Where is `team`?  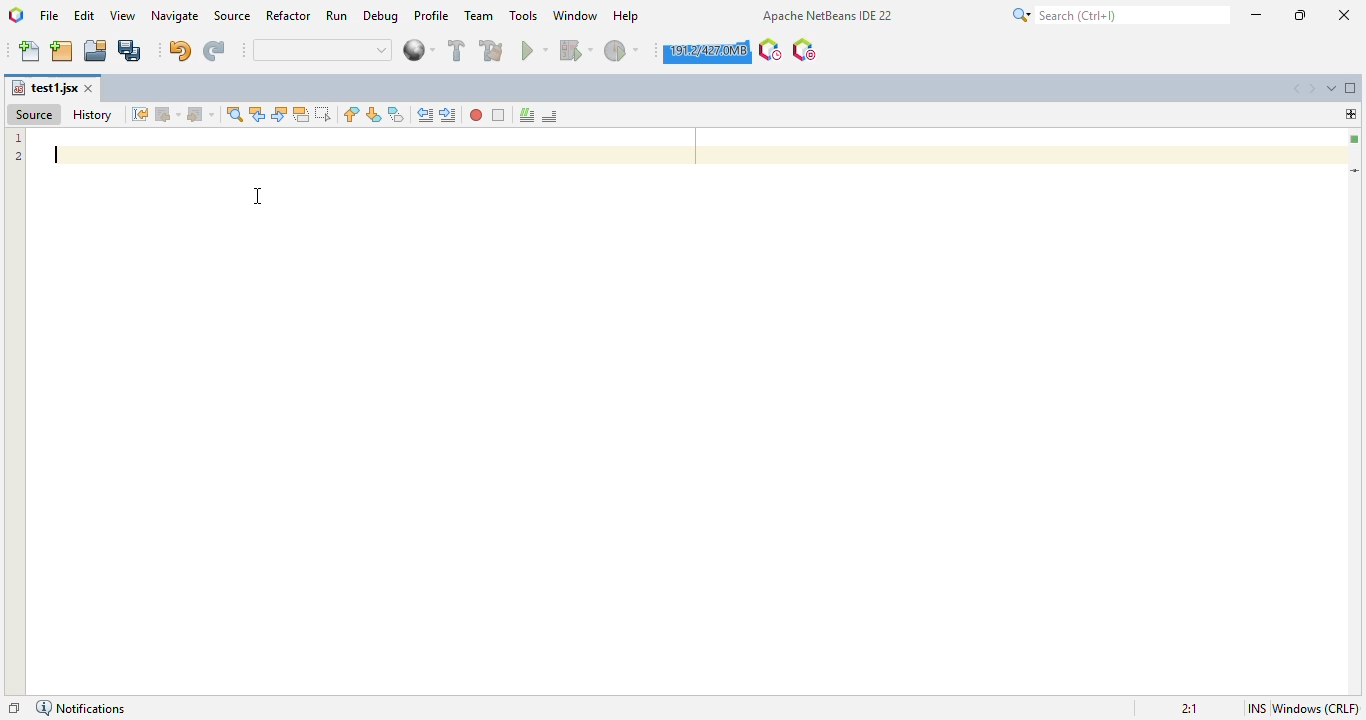
team is located at coordinates (480, 15).